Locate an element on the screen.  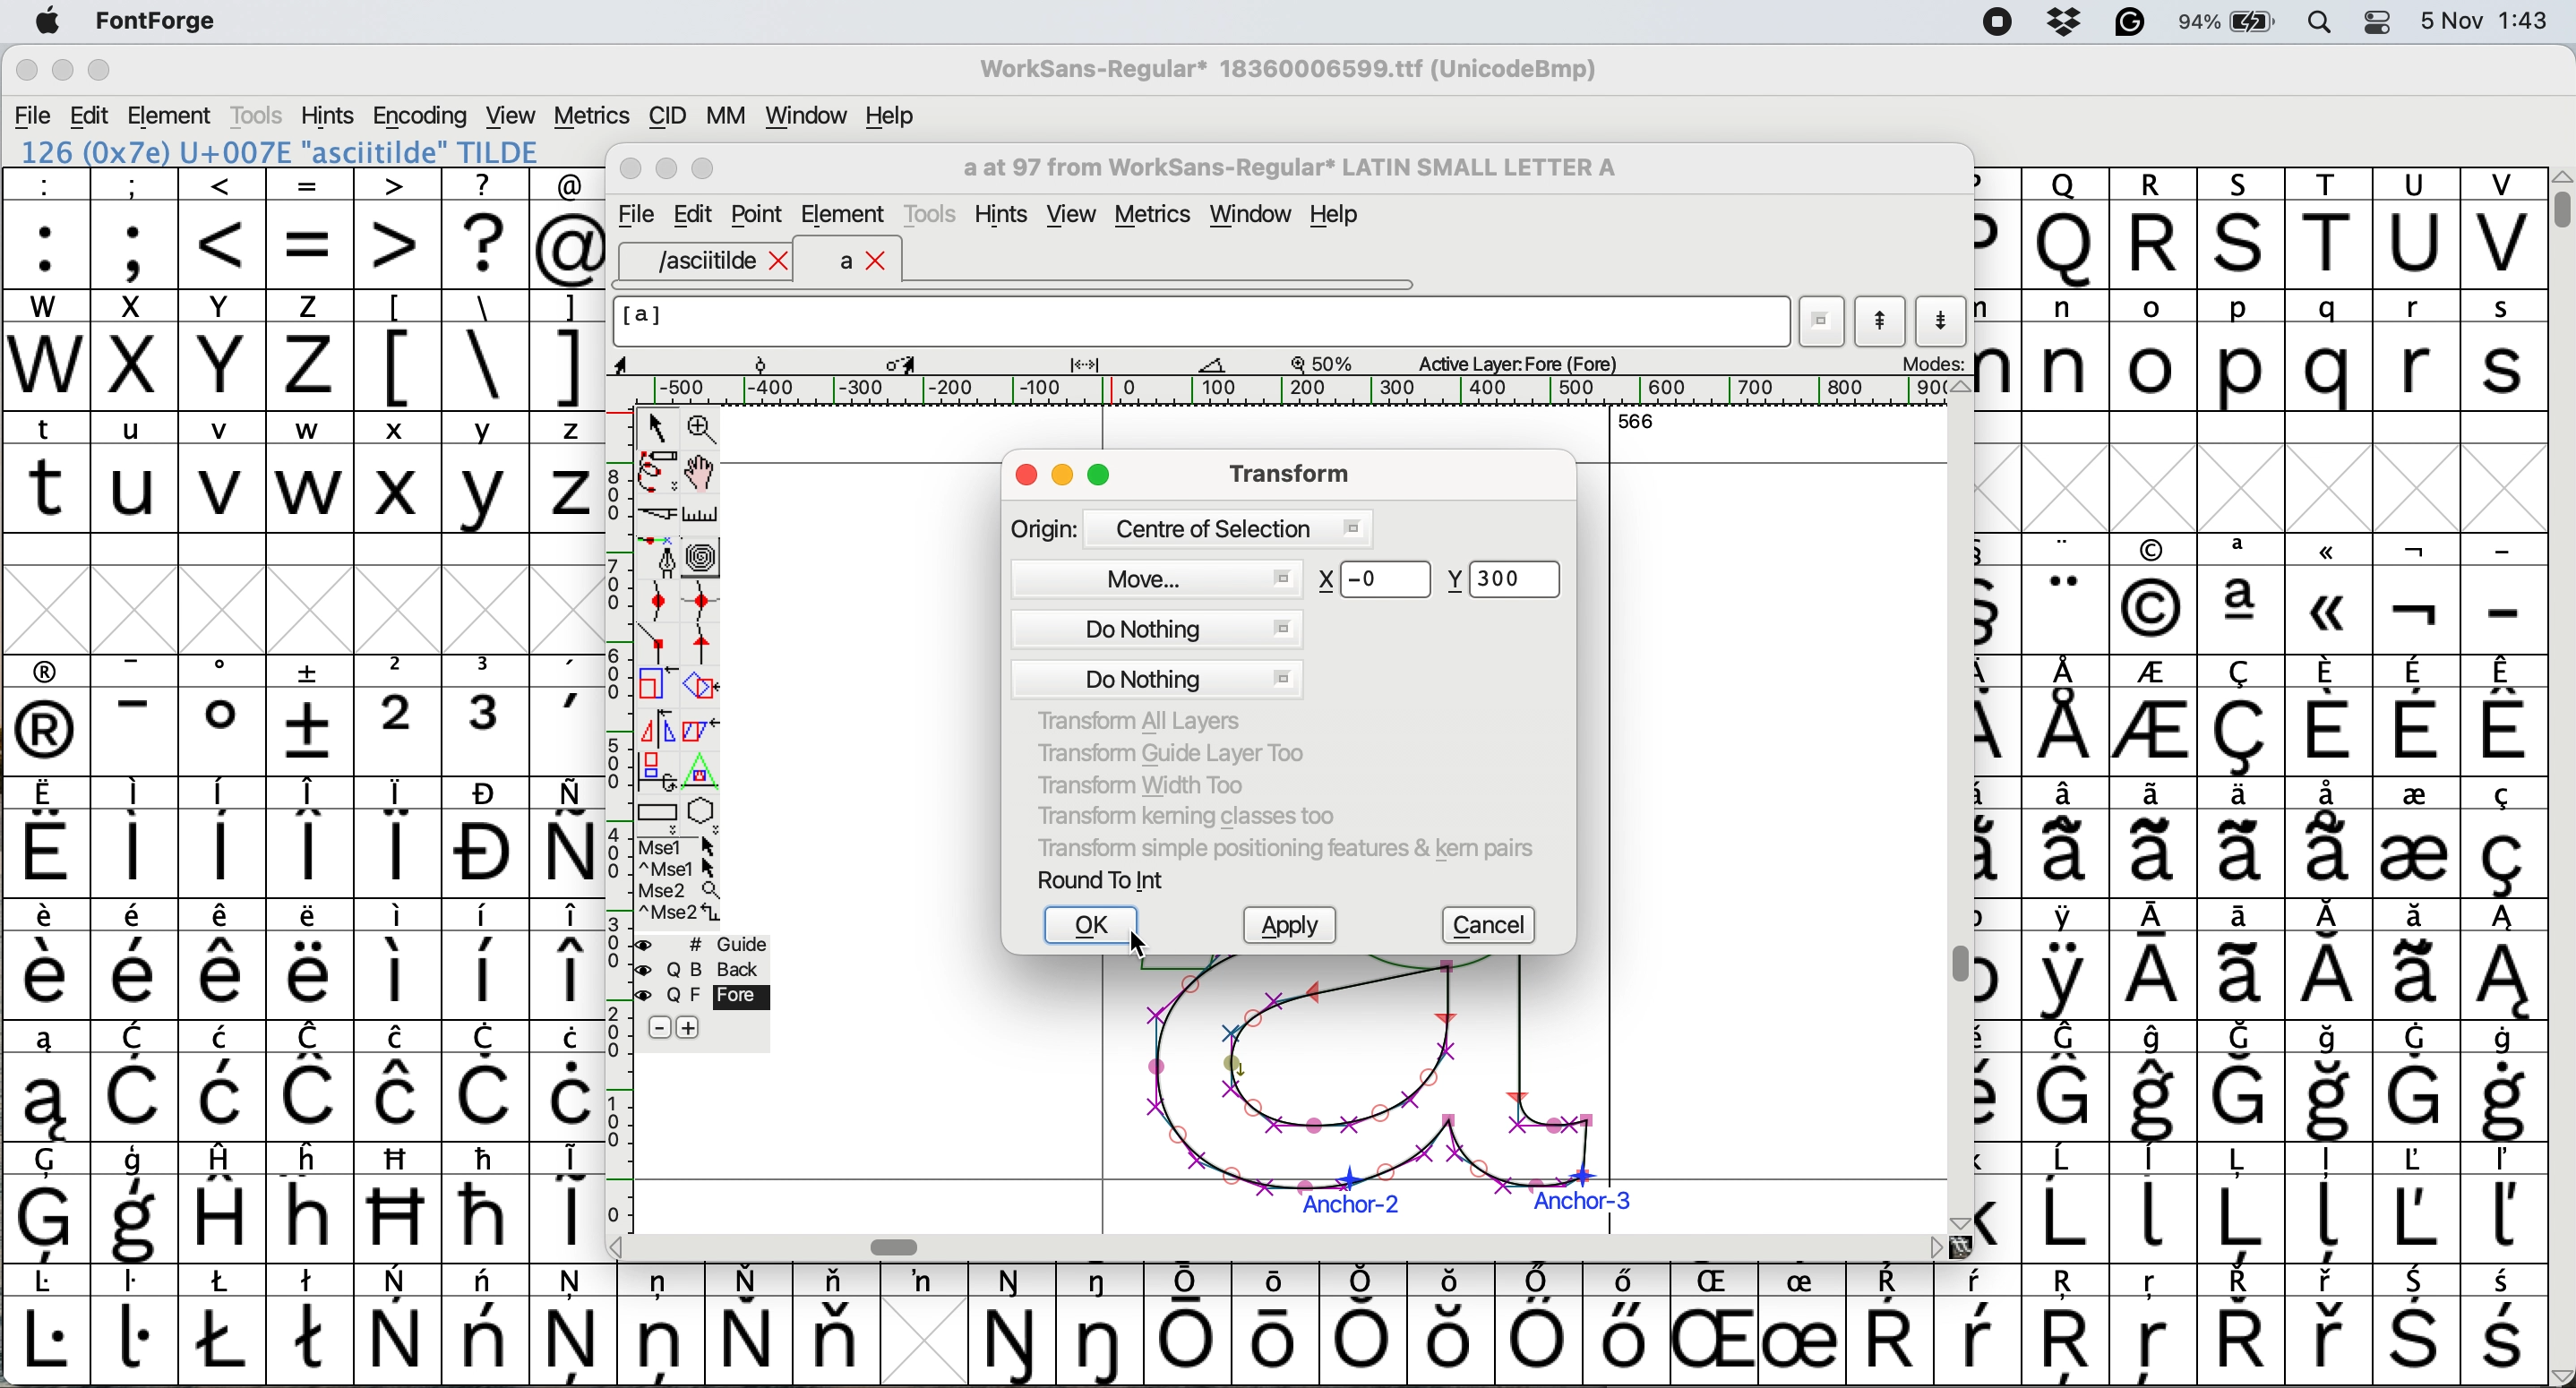
metrics is located at coordinates (1160, 217).